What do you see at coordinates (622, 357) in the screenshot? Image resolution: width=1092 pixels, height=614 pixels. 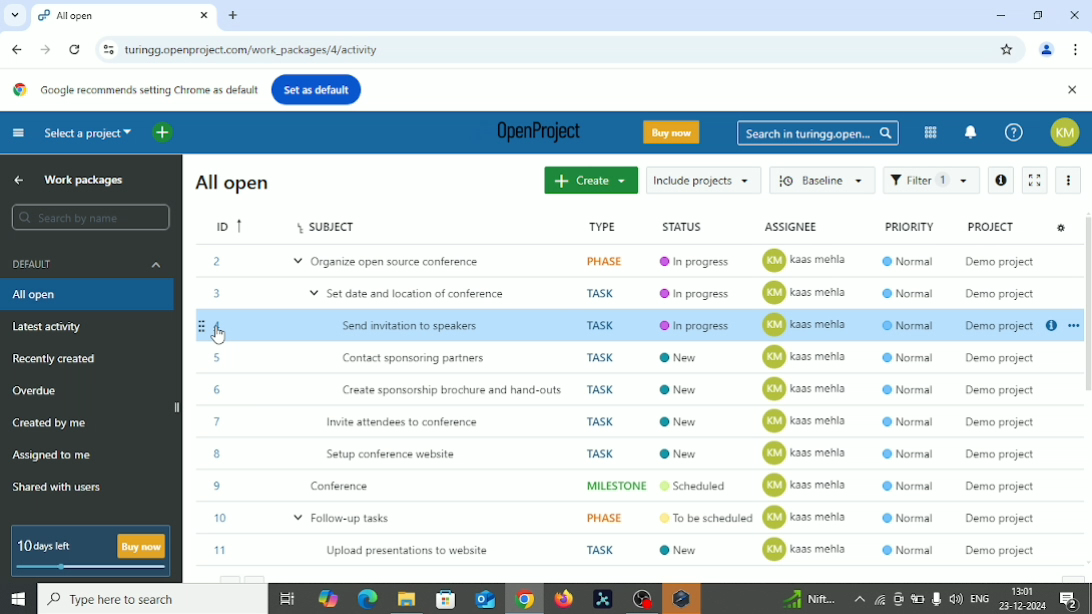 I see `task: Contact sponsoring partners` at bounding box center [622, 357].